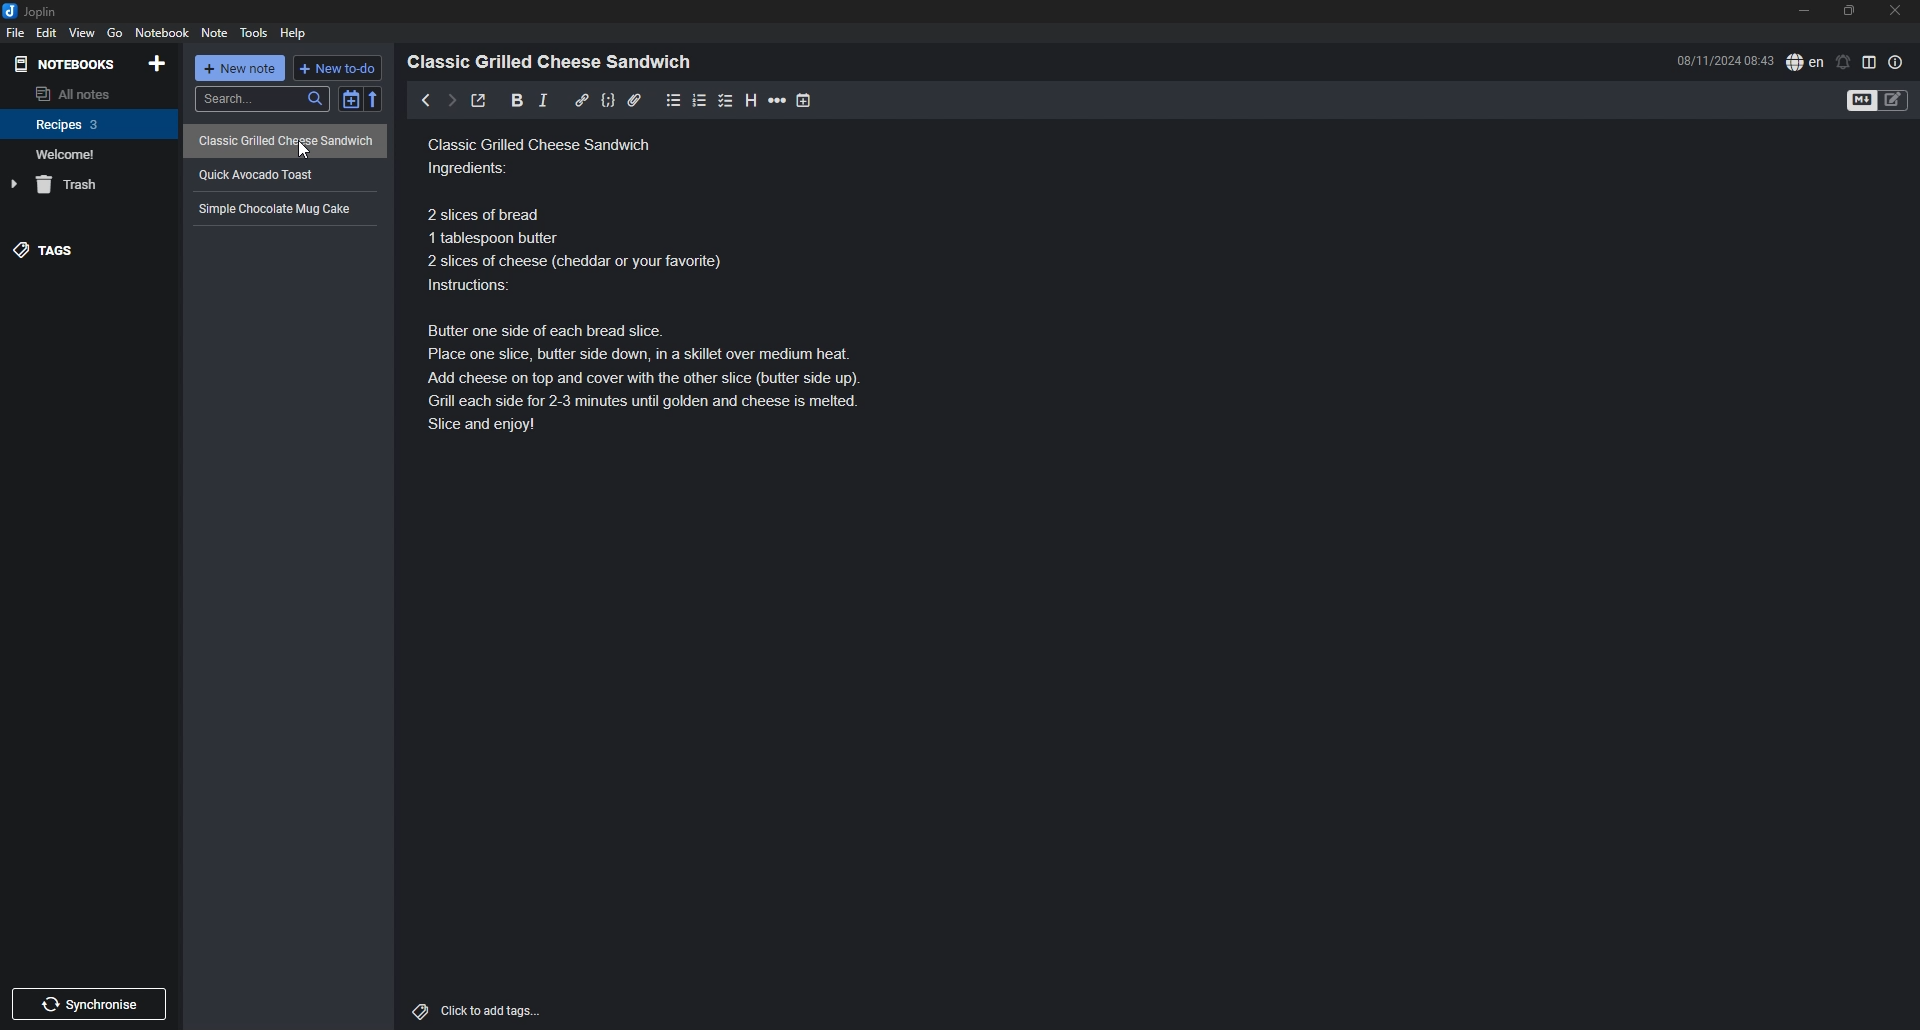 The image size is (1920, 1030). What do you see at coordinates (516, 101) in the screenshot?
I see `bold` at bounding box center [516, 101].